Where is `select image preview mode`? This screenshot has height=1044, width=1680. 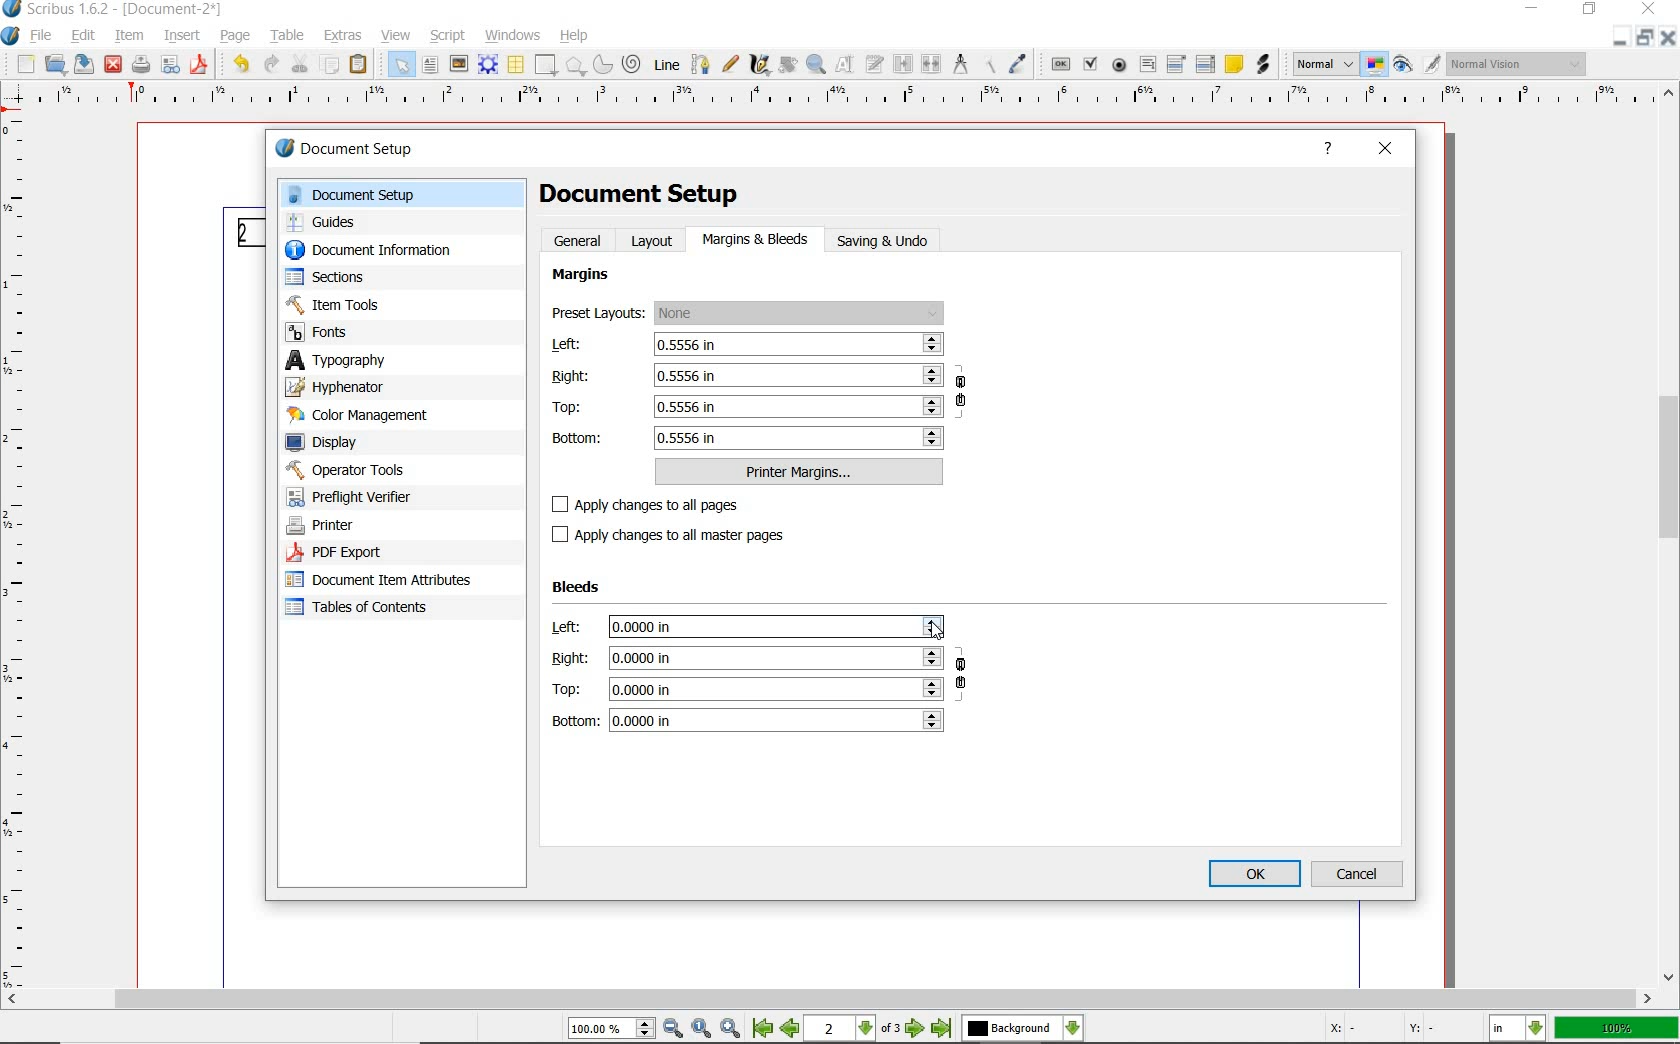
select image preview mode is located at coordinates (1324, 64).